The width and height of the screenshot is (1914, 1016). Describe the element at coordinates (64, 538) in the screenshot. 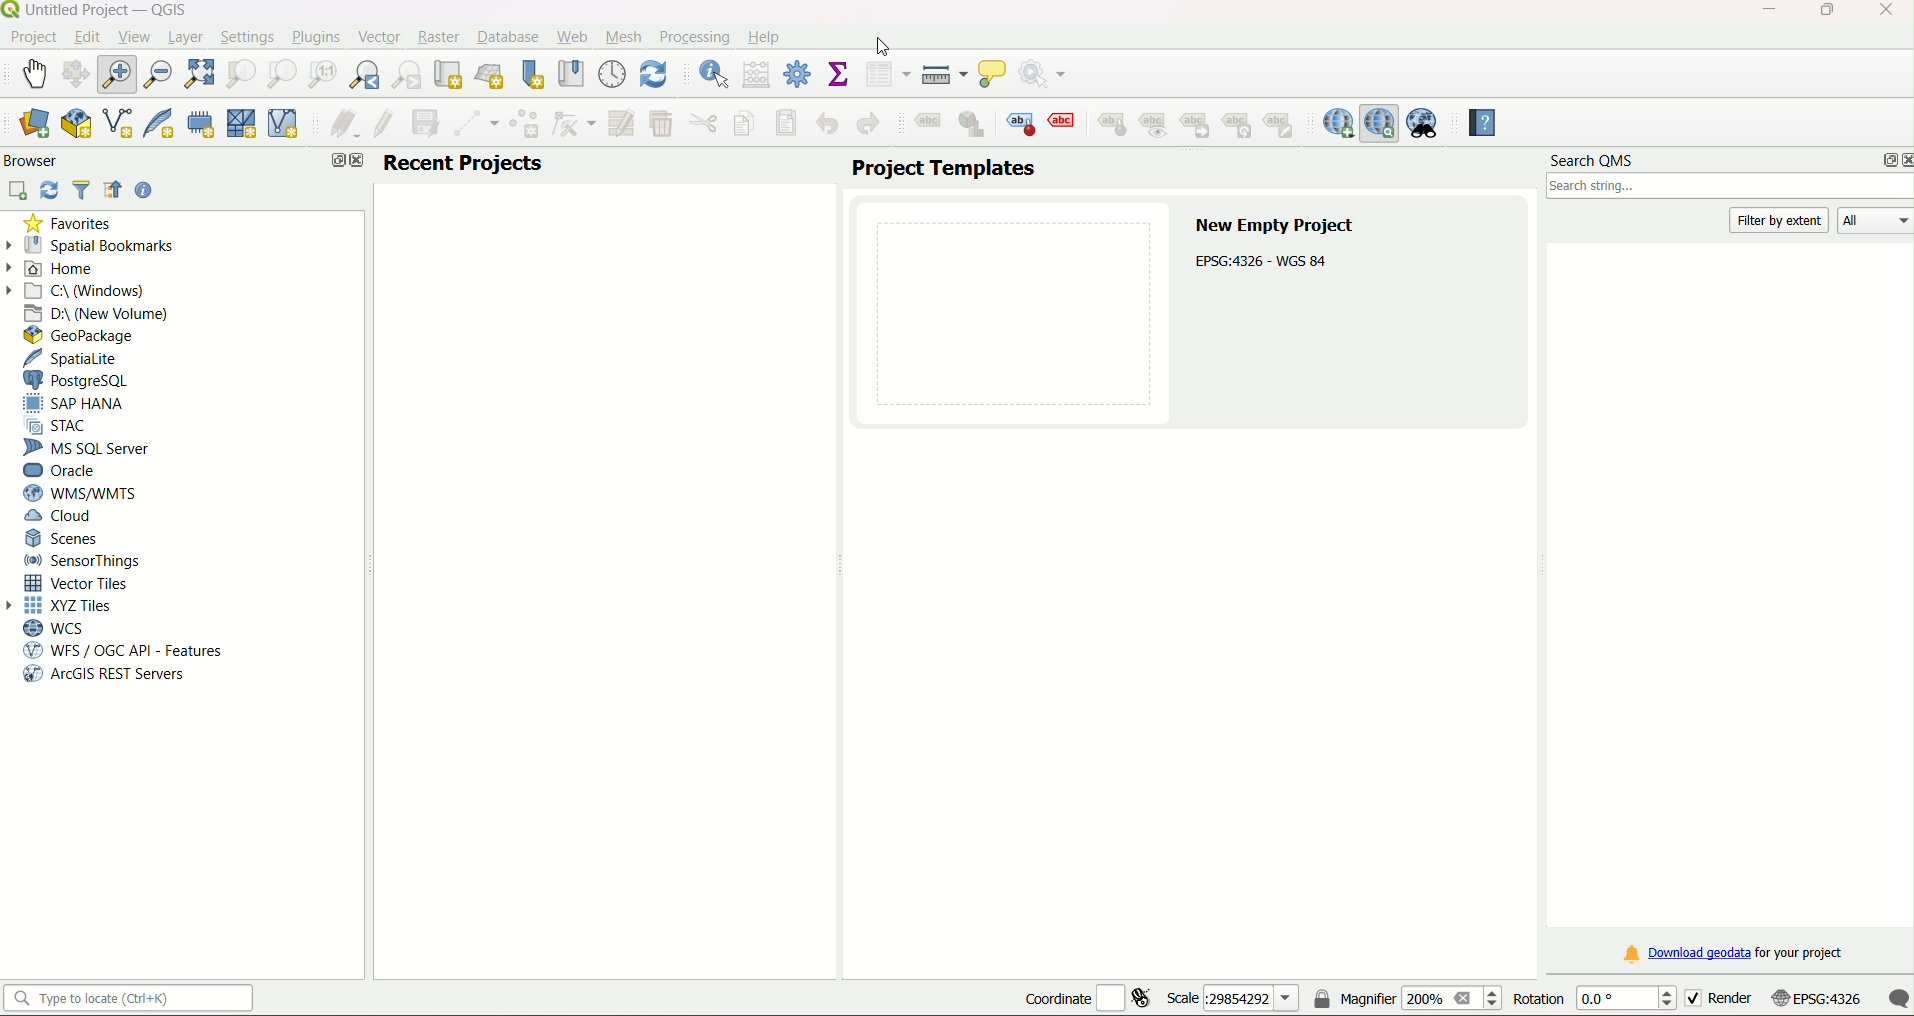

I see `Scenes` at that location.